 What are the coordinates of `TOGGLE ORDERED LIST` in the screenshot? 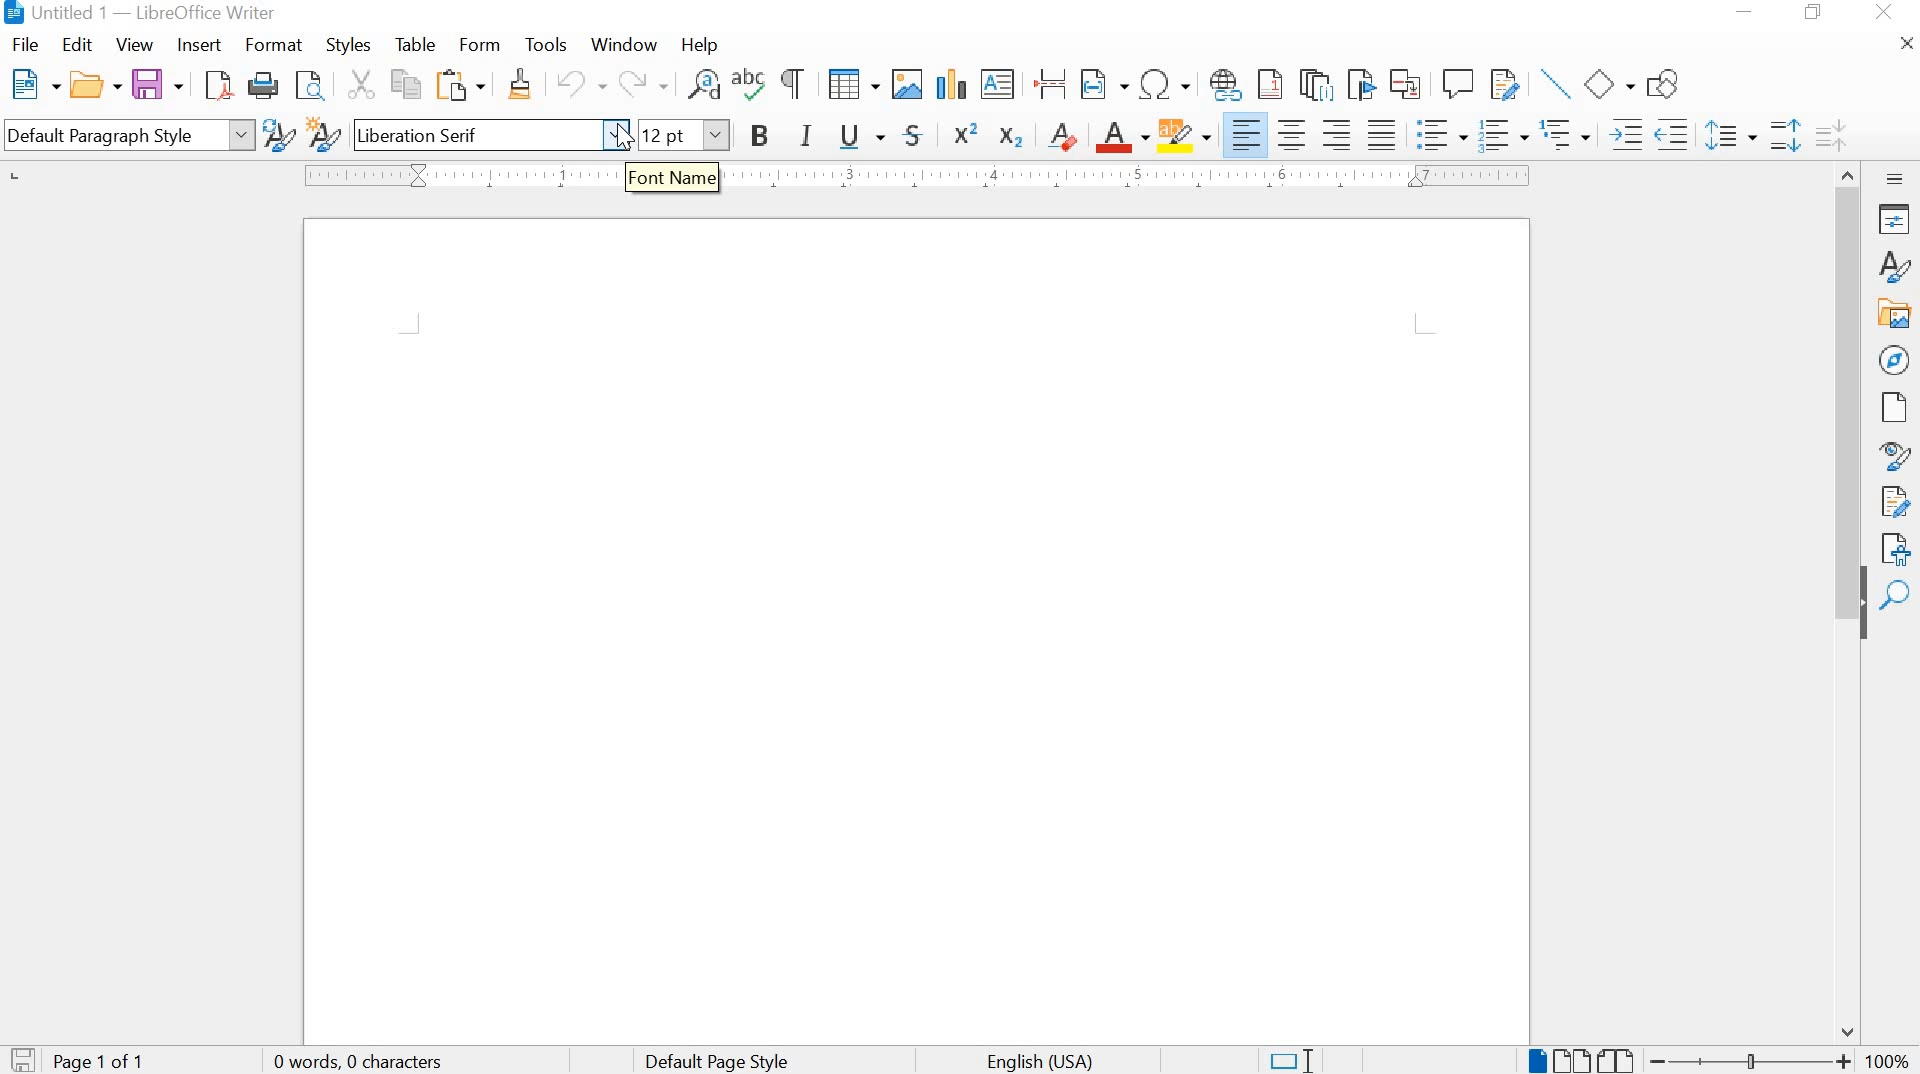 It's located at (1504, 135).